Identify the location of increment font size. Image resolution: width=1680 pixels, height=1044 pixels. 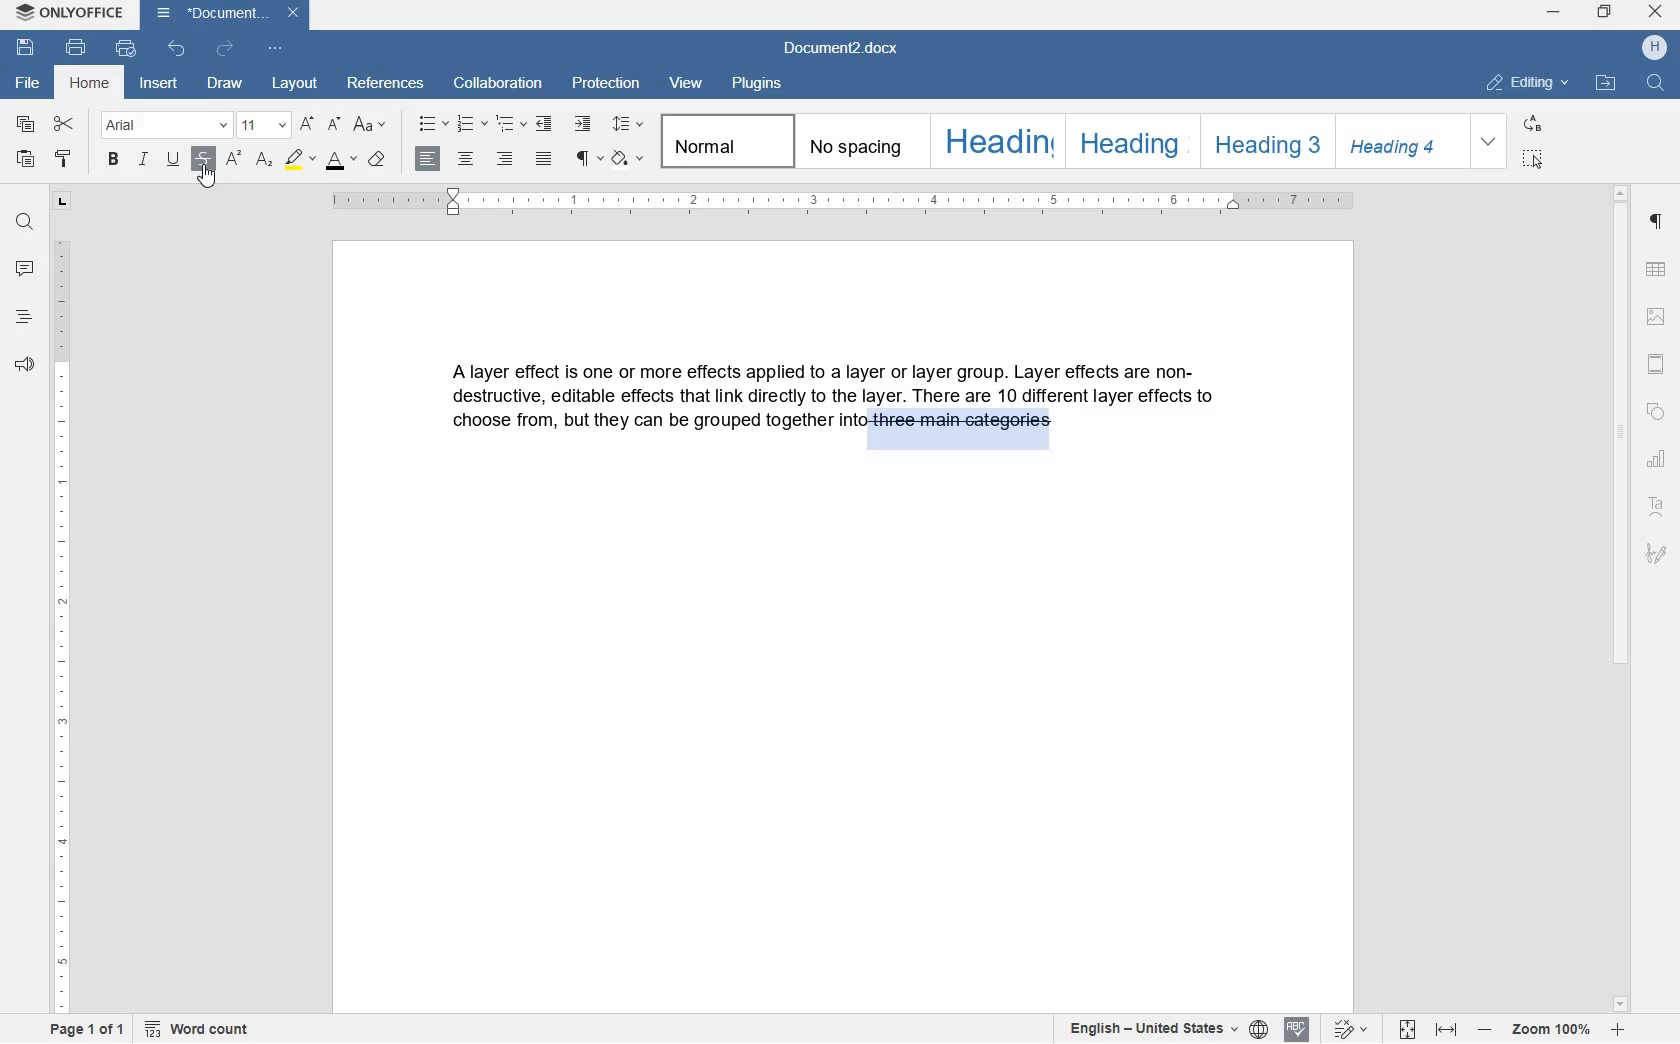
(308, 123).